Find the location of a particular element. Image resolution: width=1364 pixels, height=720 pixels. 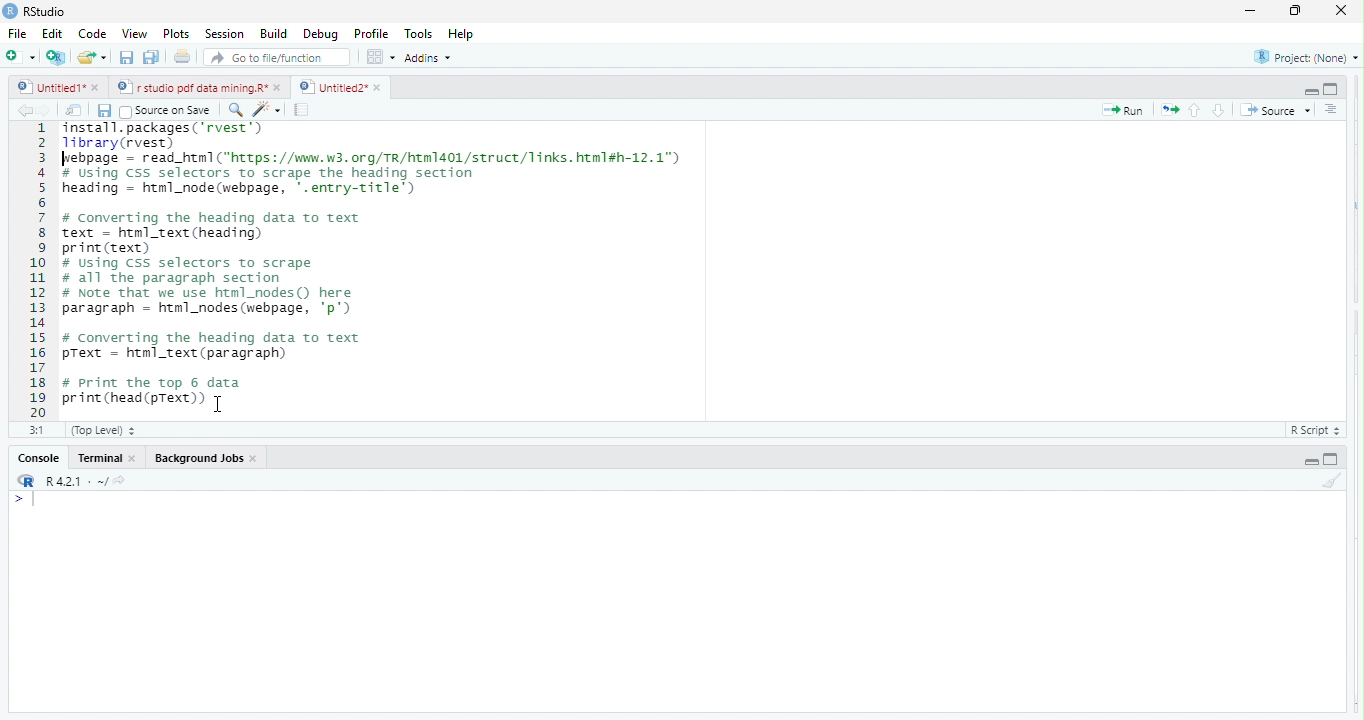

Help is located at coordinates (462, 34).